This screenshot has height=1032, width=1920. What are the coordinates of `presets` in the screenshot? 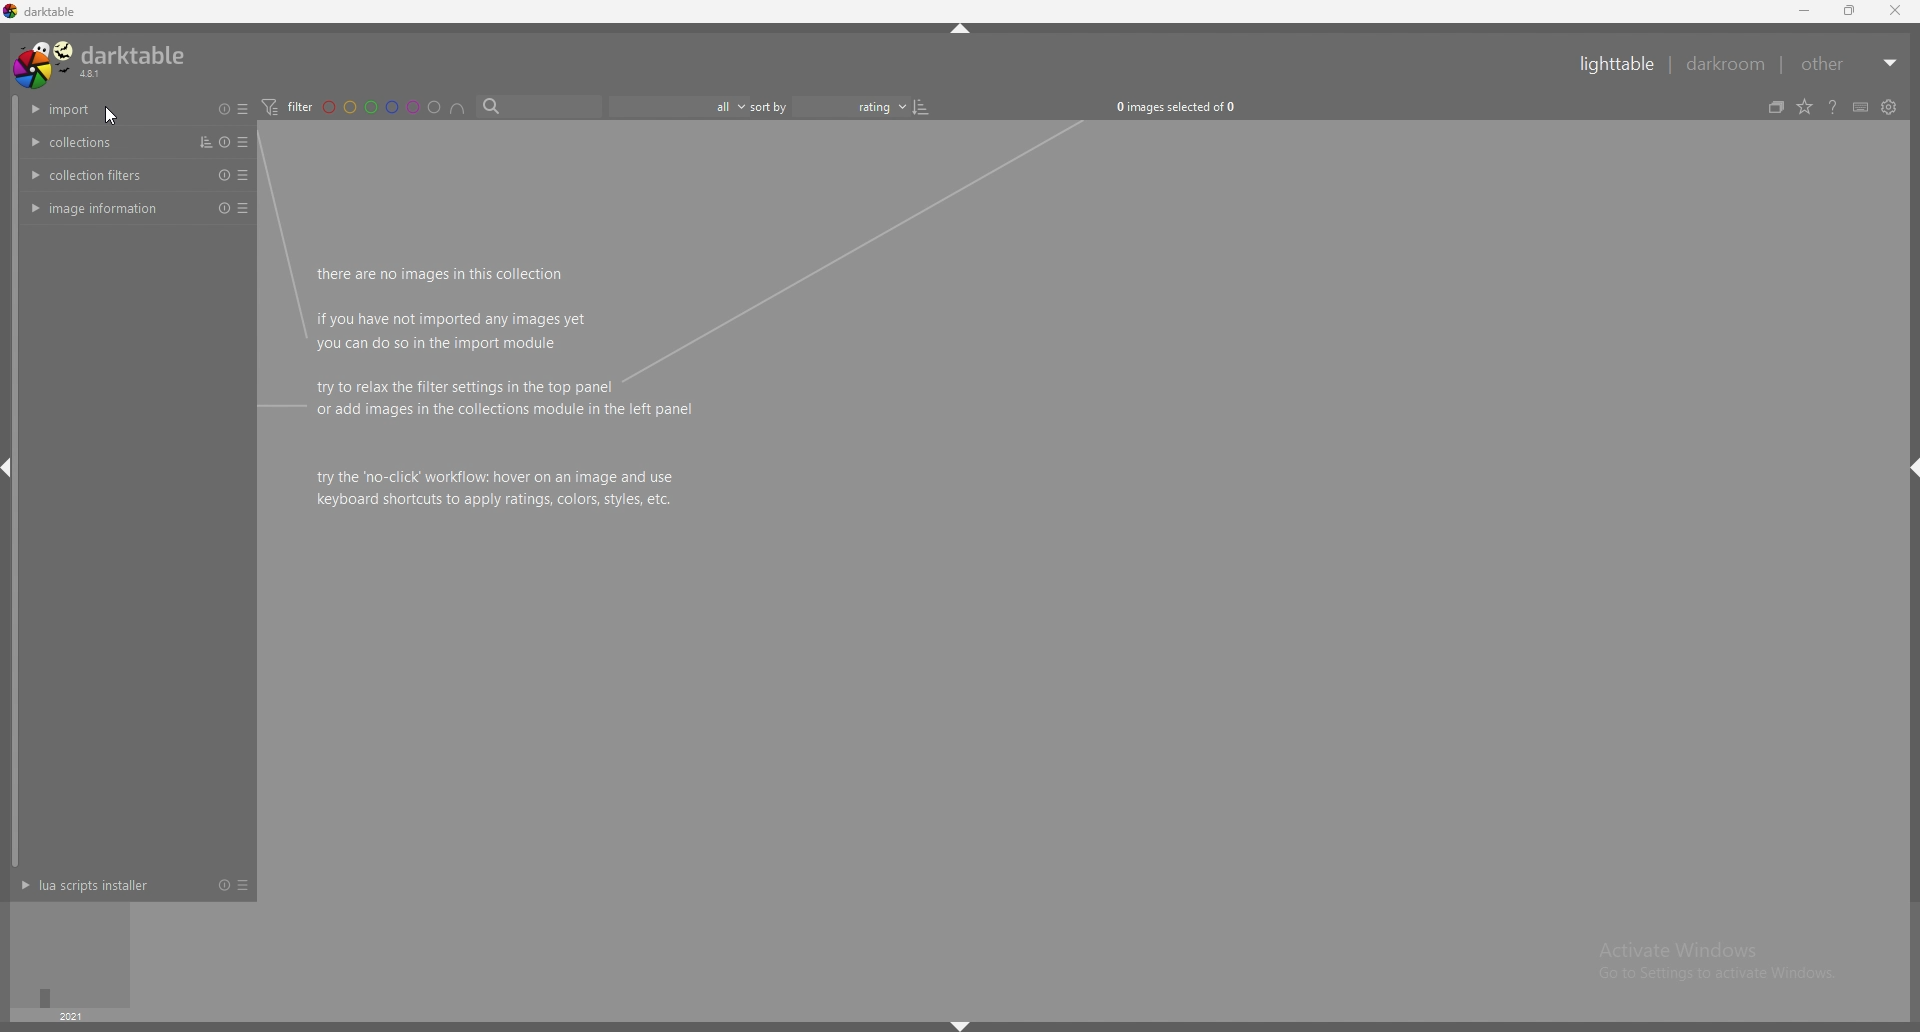 It's located at (242, 208).